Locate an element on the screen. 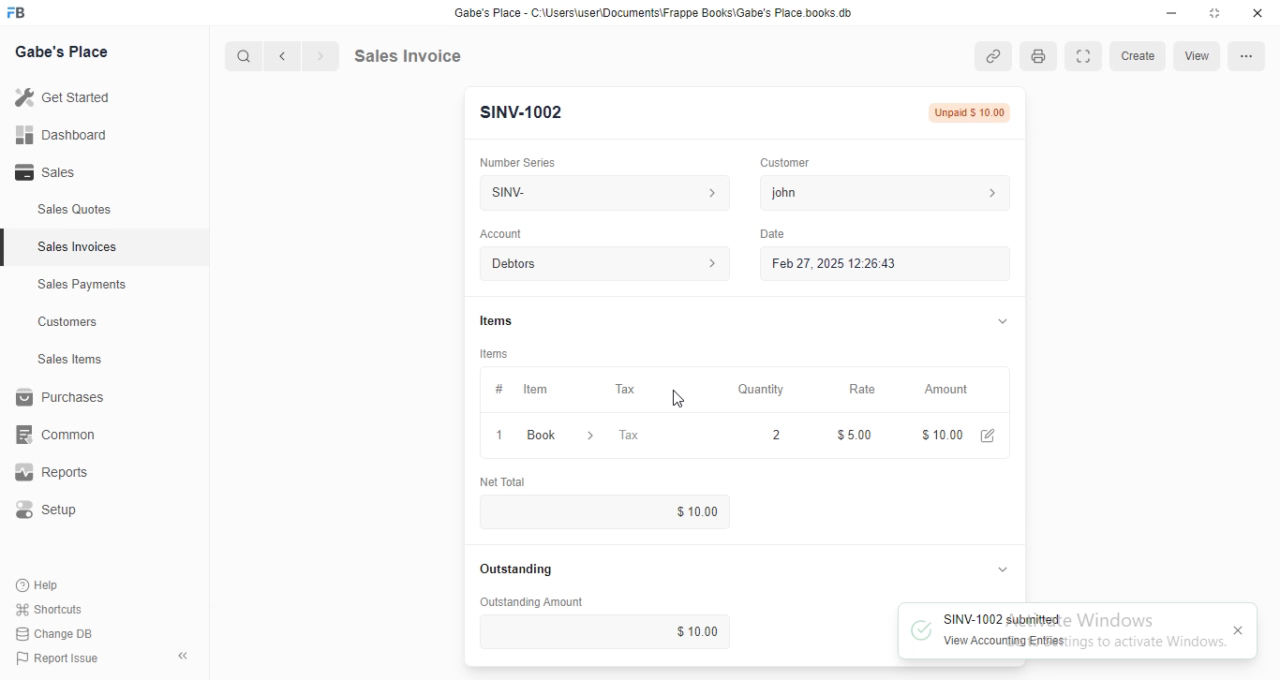 The height and width of the screenshot is (680, 1280). $5.00 is located at coordinates (849, 434).